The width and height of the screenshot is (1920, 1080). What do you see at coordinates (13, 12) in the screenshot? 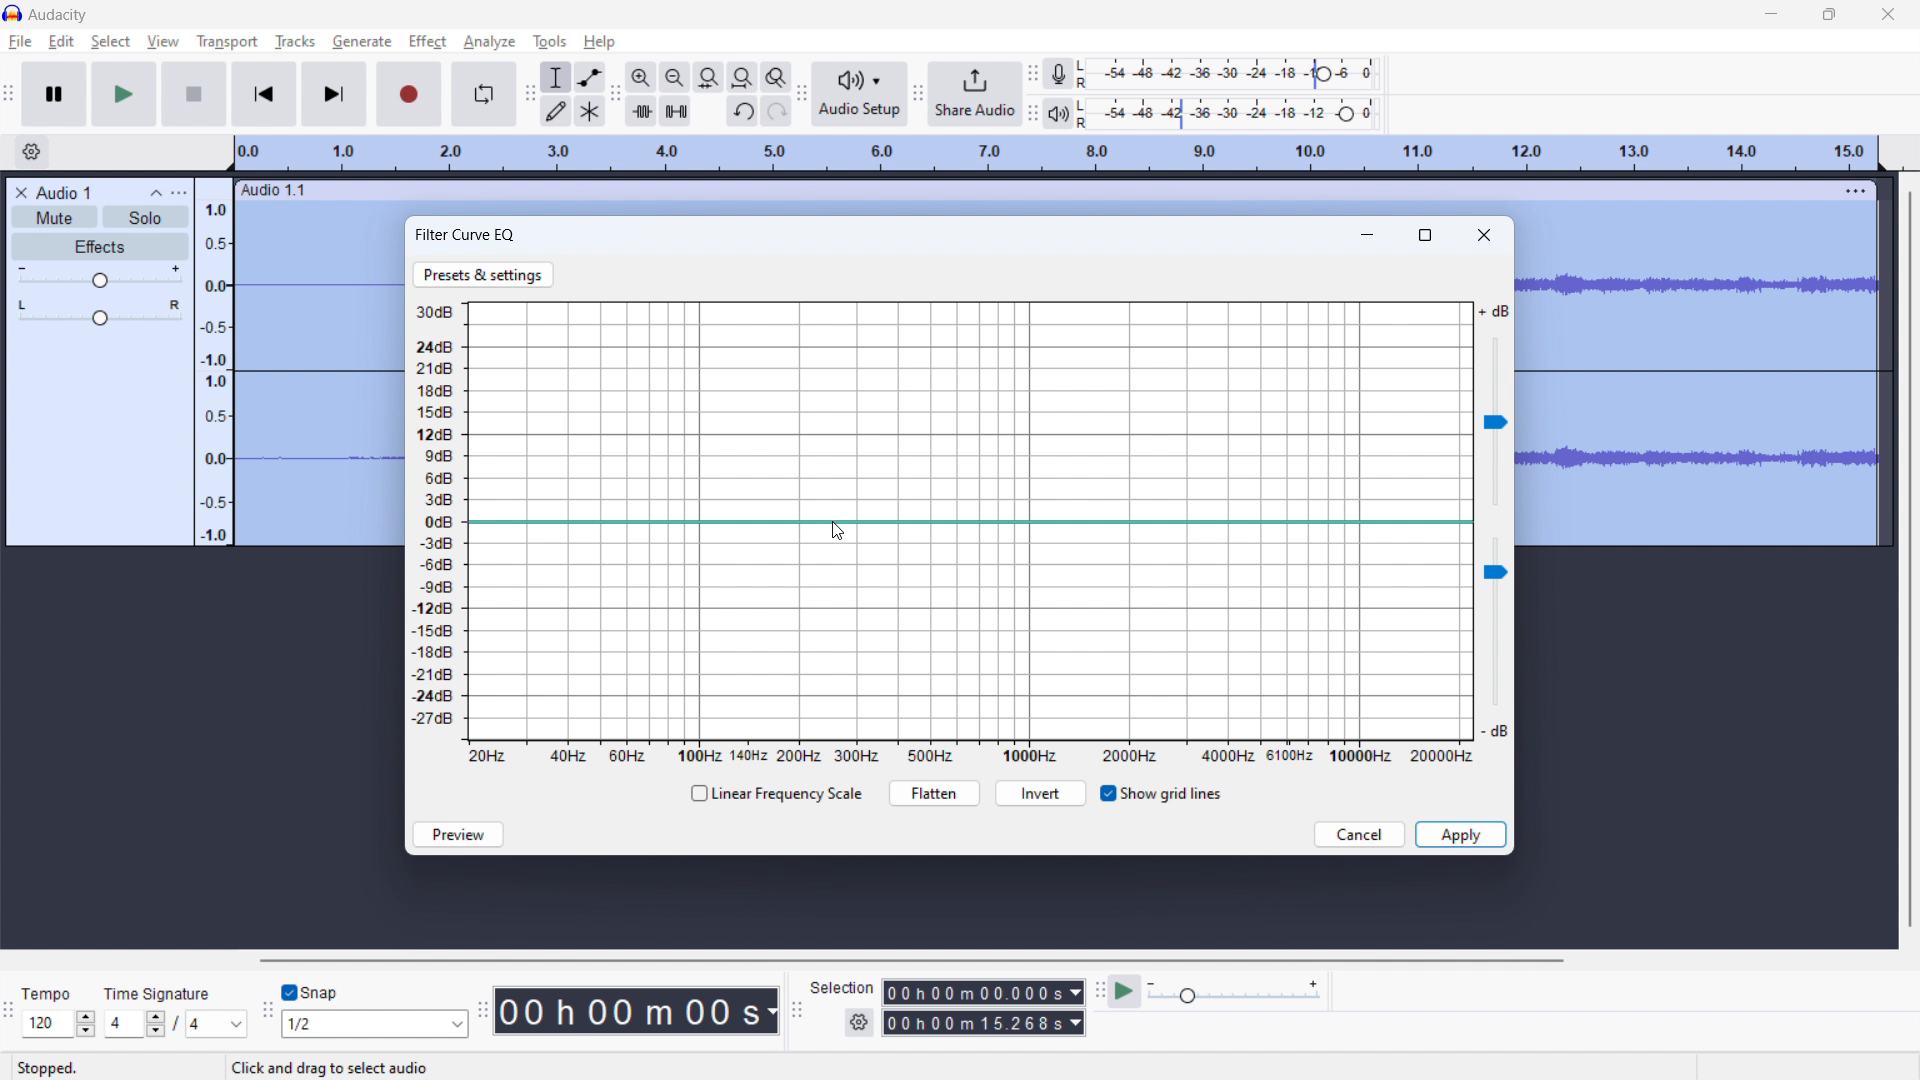
I see `logo` at bounding box center [13, 12].